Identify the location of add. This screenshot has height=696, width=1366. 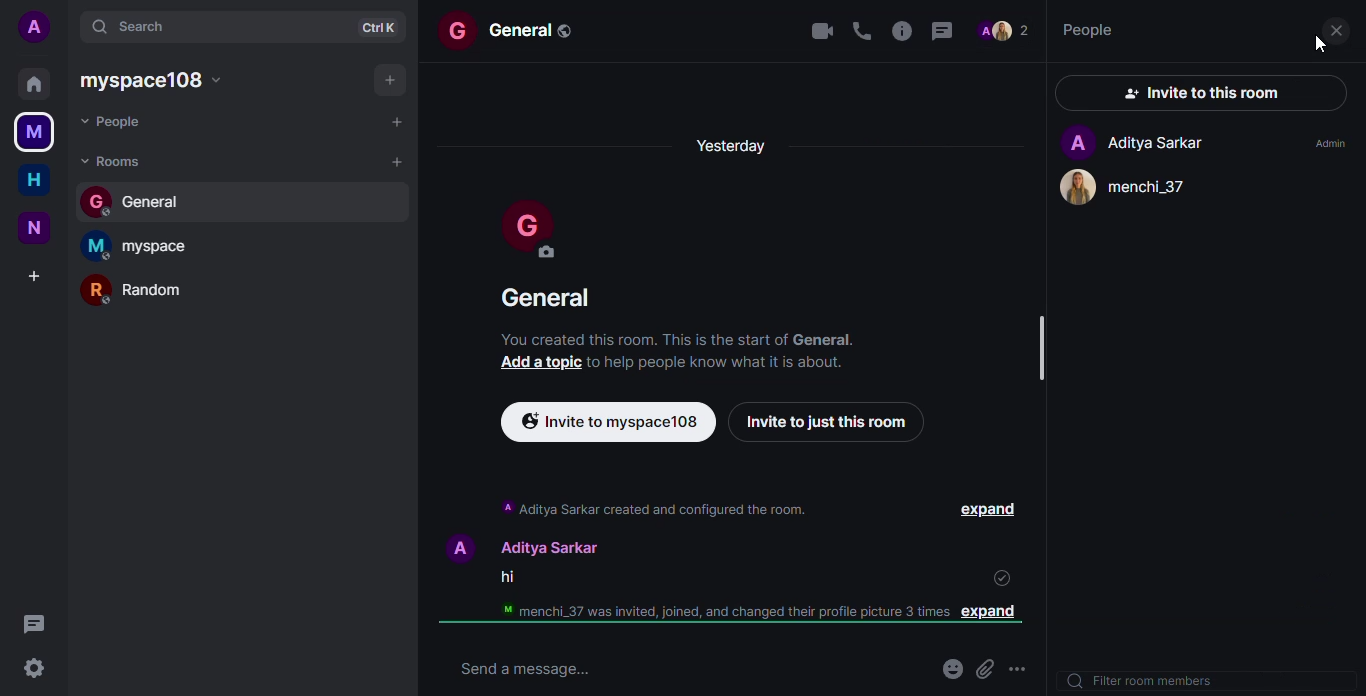
(404, 165).